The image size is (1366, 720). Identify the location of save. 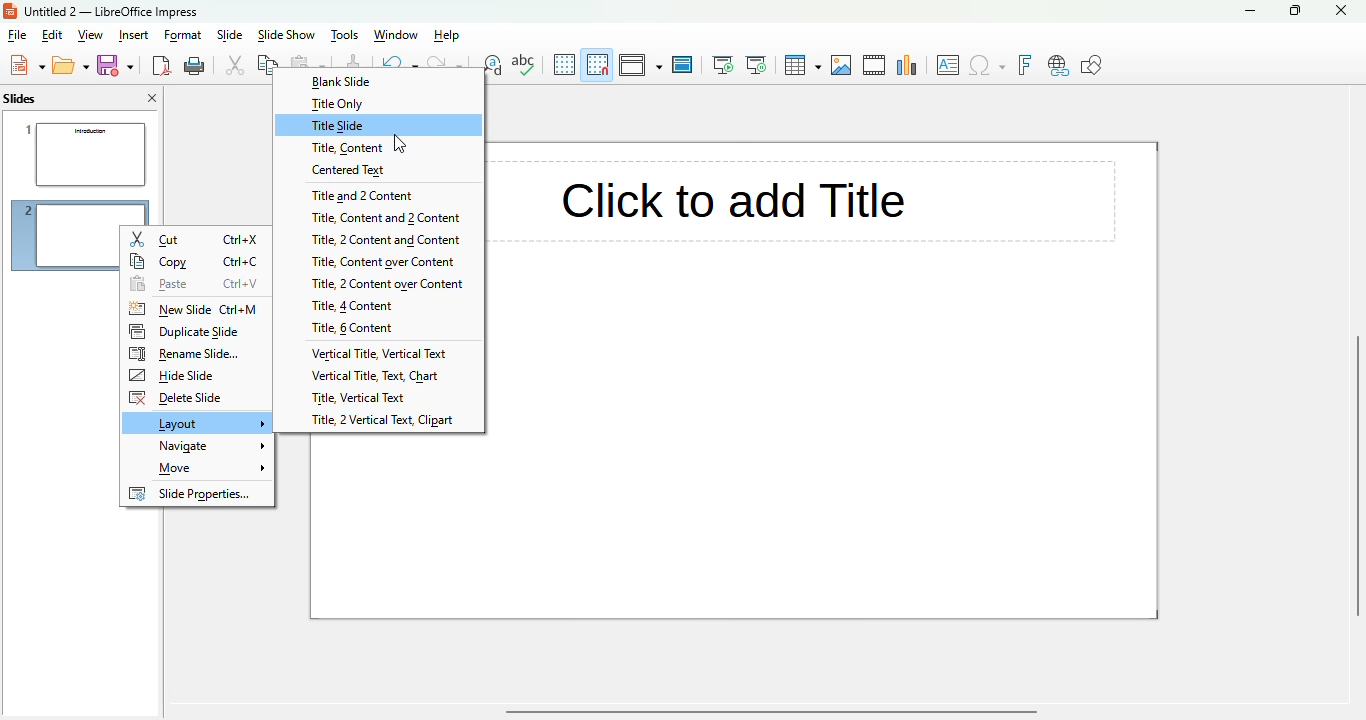
(115, 65).